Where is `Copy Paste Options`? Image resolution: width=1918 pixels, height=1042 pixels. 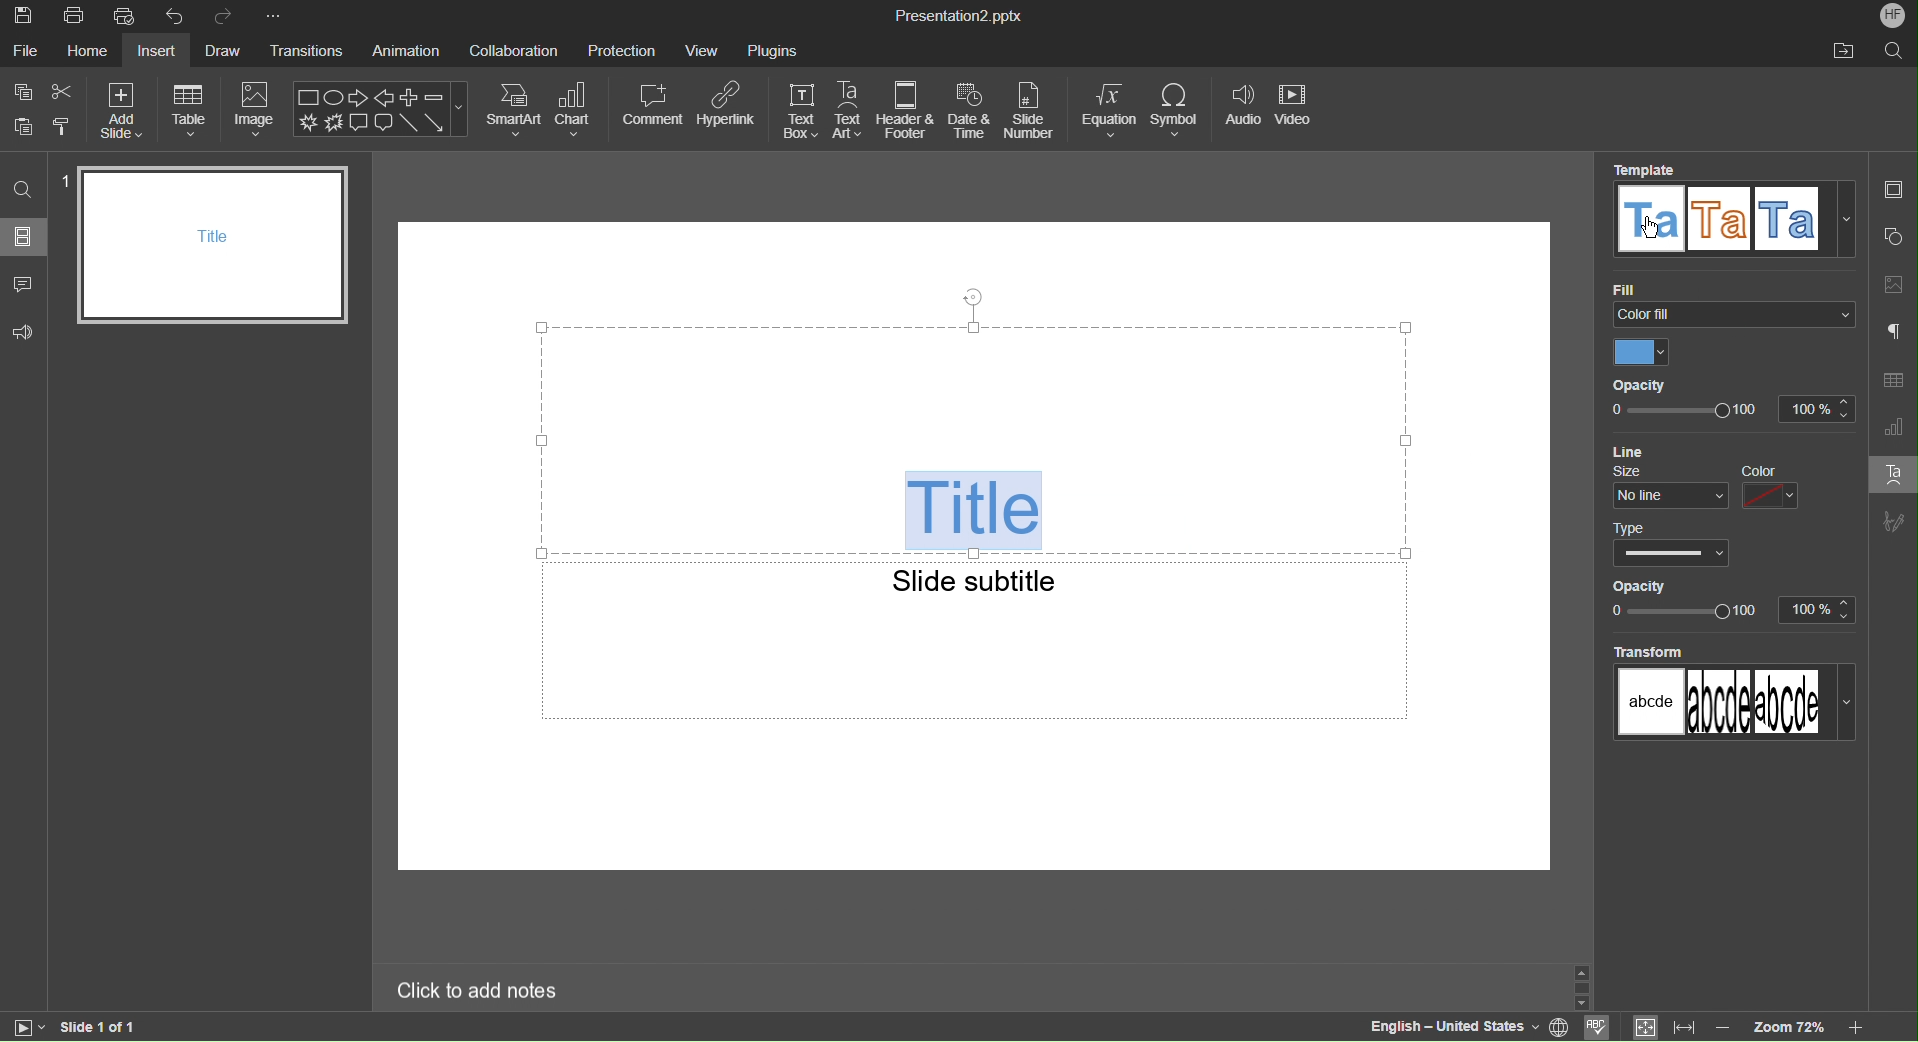
Copy Paste Options is located at coordinates (42, 111).